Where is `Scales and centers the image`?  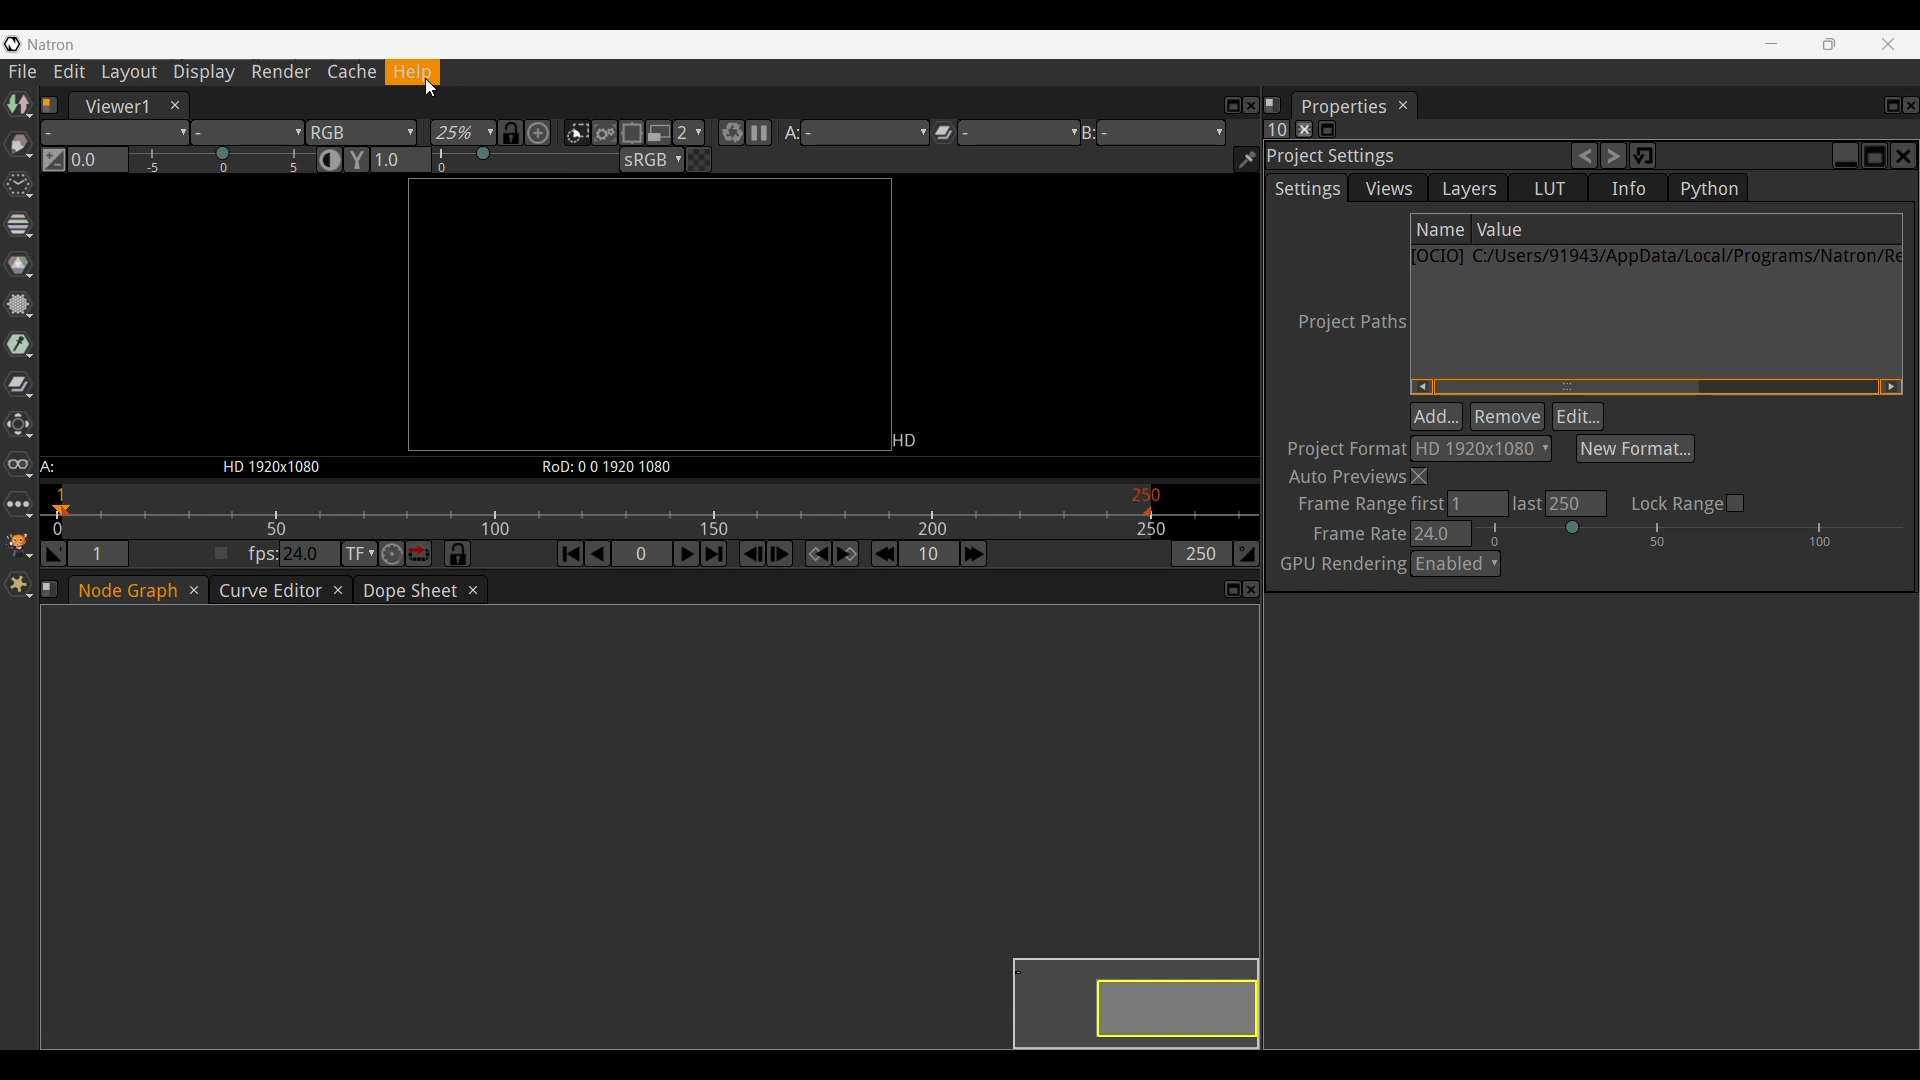
Scales and centers the image is located at coordinates (539, 133).